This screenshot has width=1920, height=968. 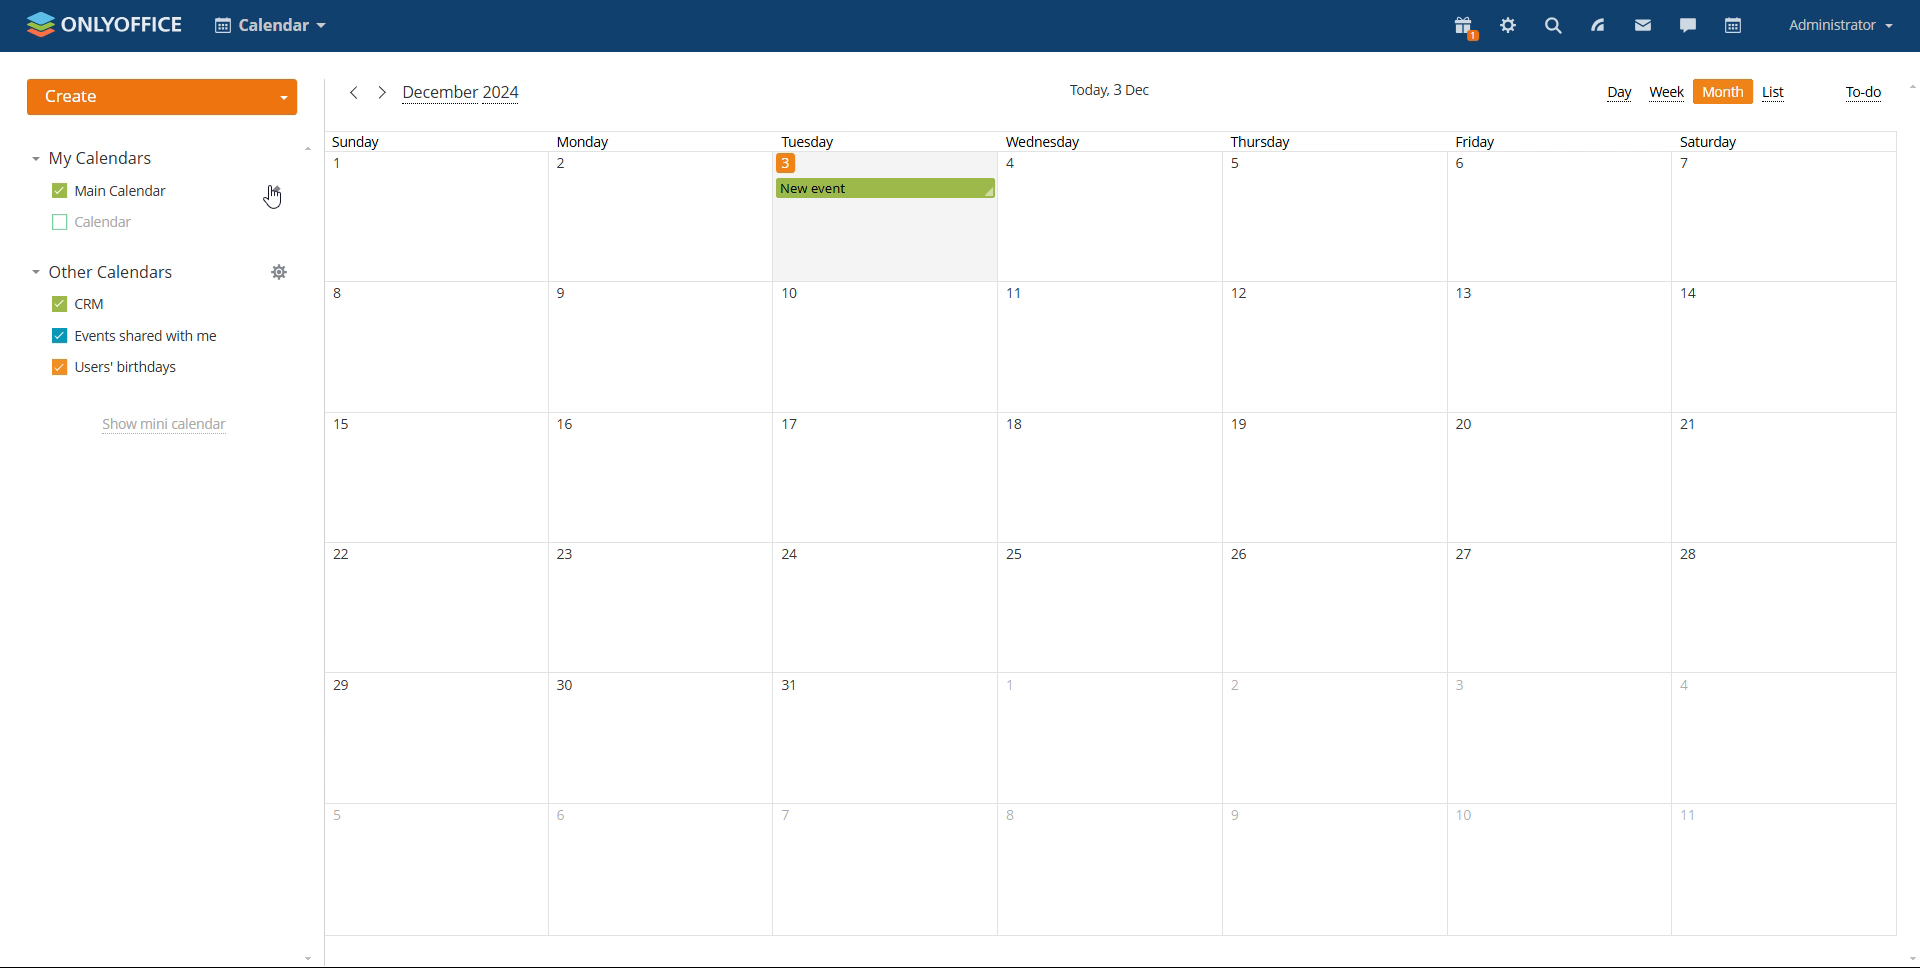 I want to click on date, so click(x=1109, y=478).